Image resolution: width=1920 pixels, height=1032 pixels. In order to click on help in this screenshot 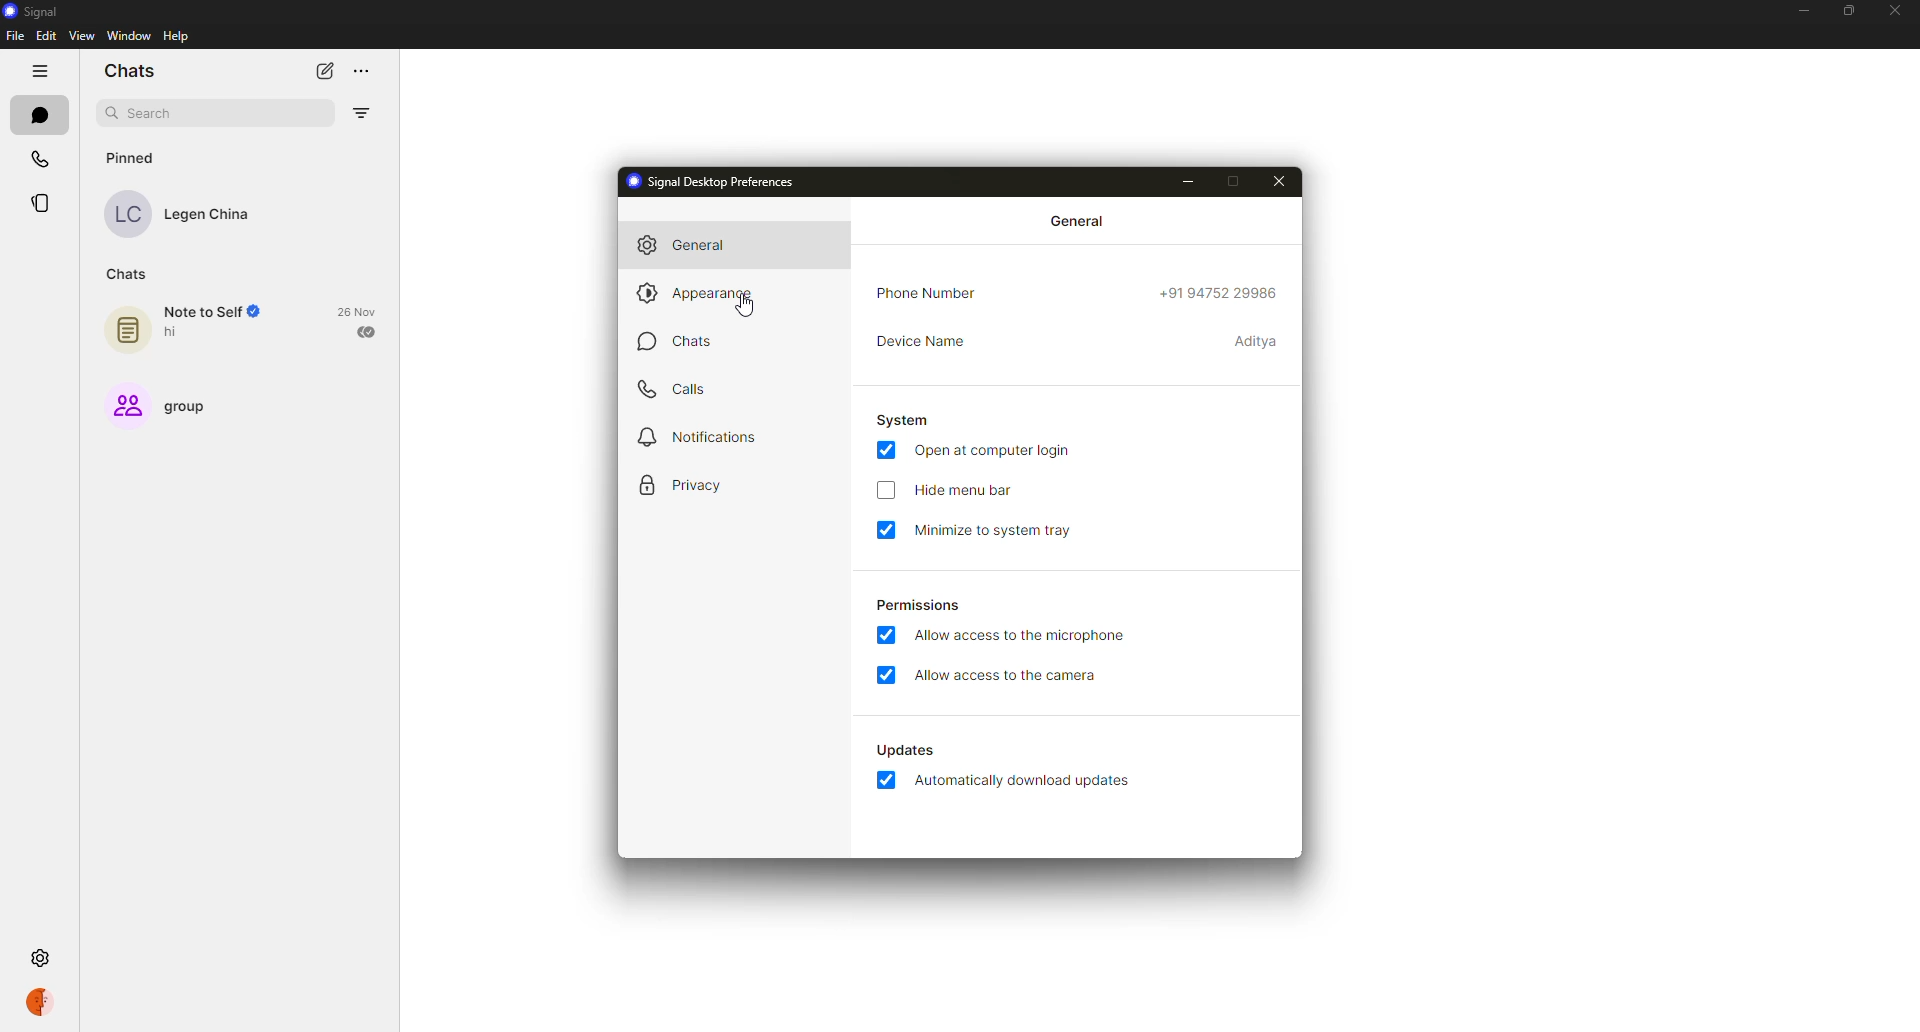, I will do `click(175, 38)`.